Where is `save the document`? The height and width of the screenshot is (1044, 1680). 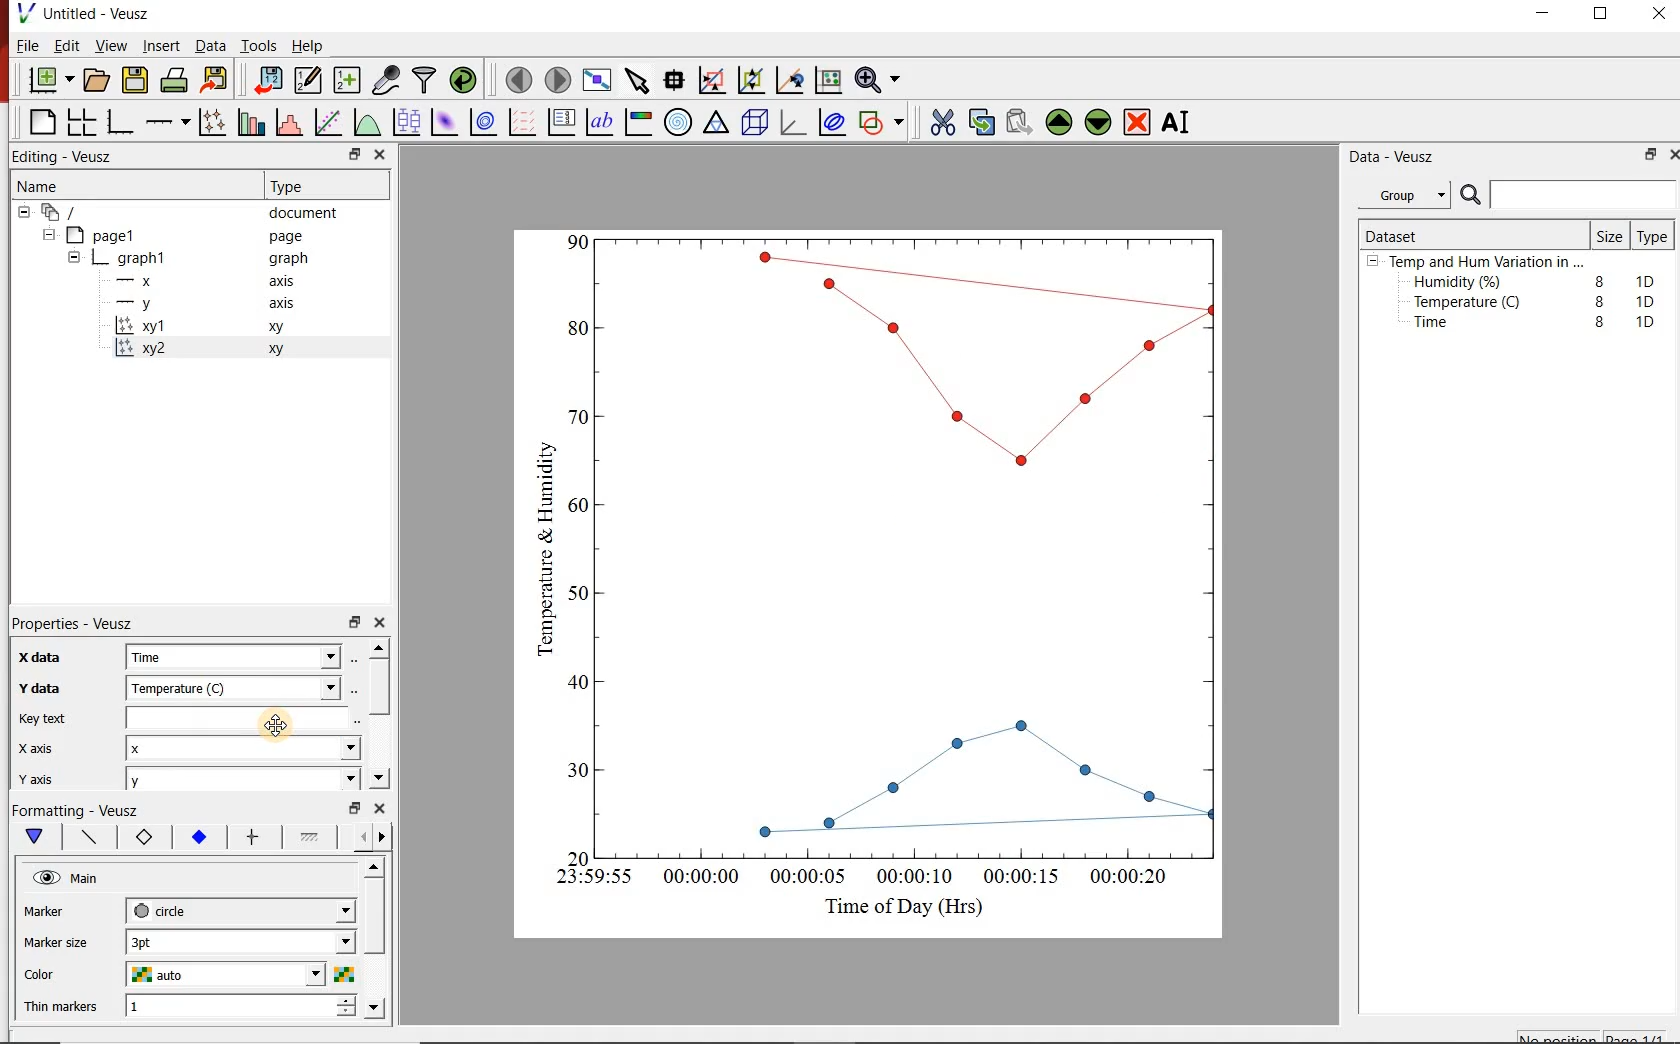
save the document is located at coordinates (136, 81).